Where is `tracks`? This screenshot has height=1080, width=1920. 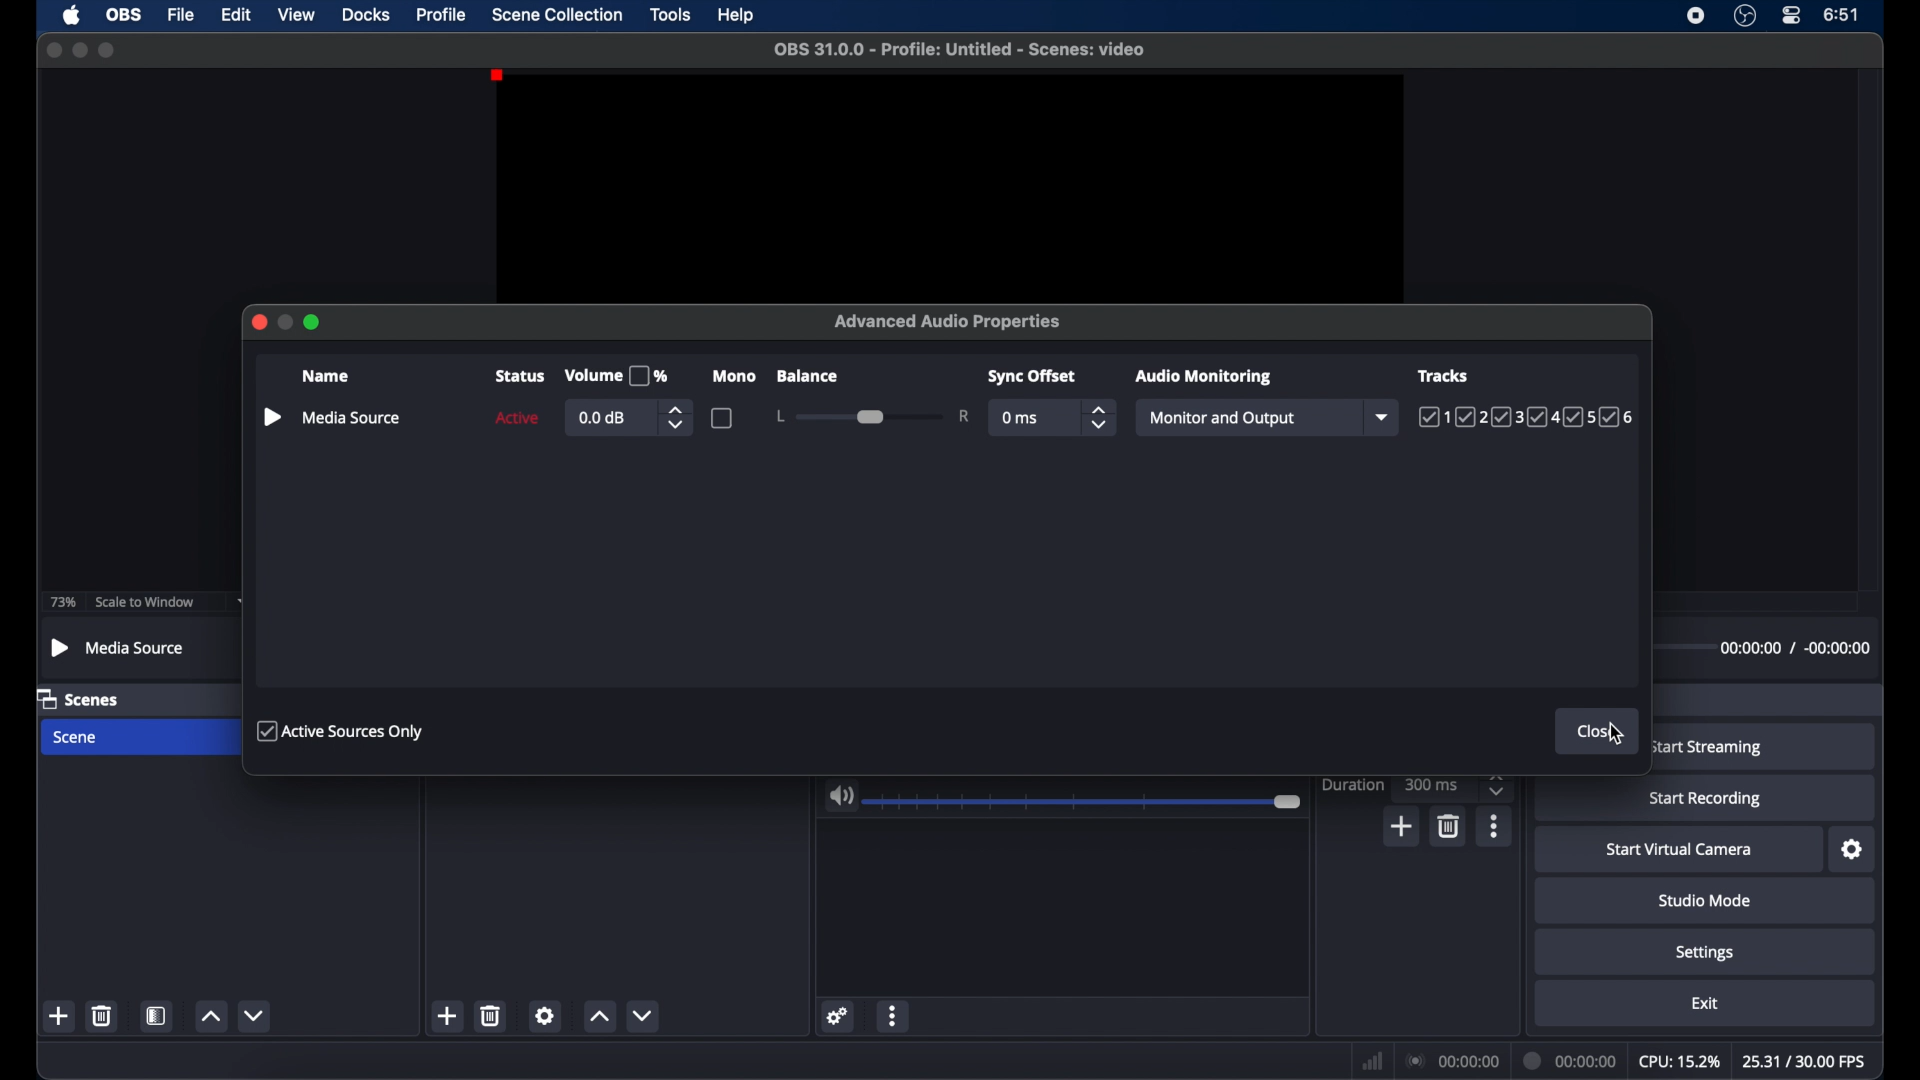
tracks is located at coordinates (1444, 376).